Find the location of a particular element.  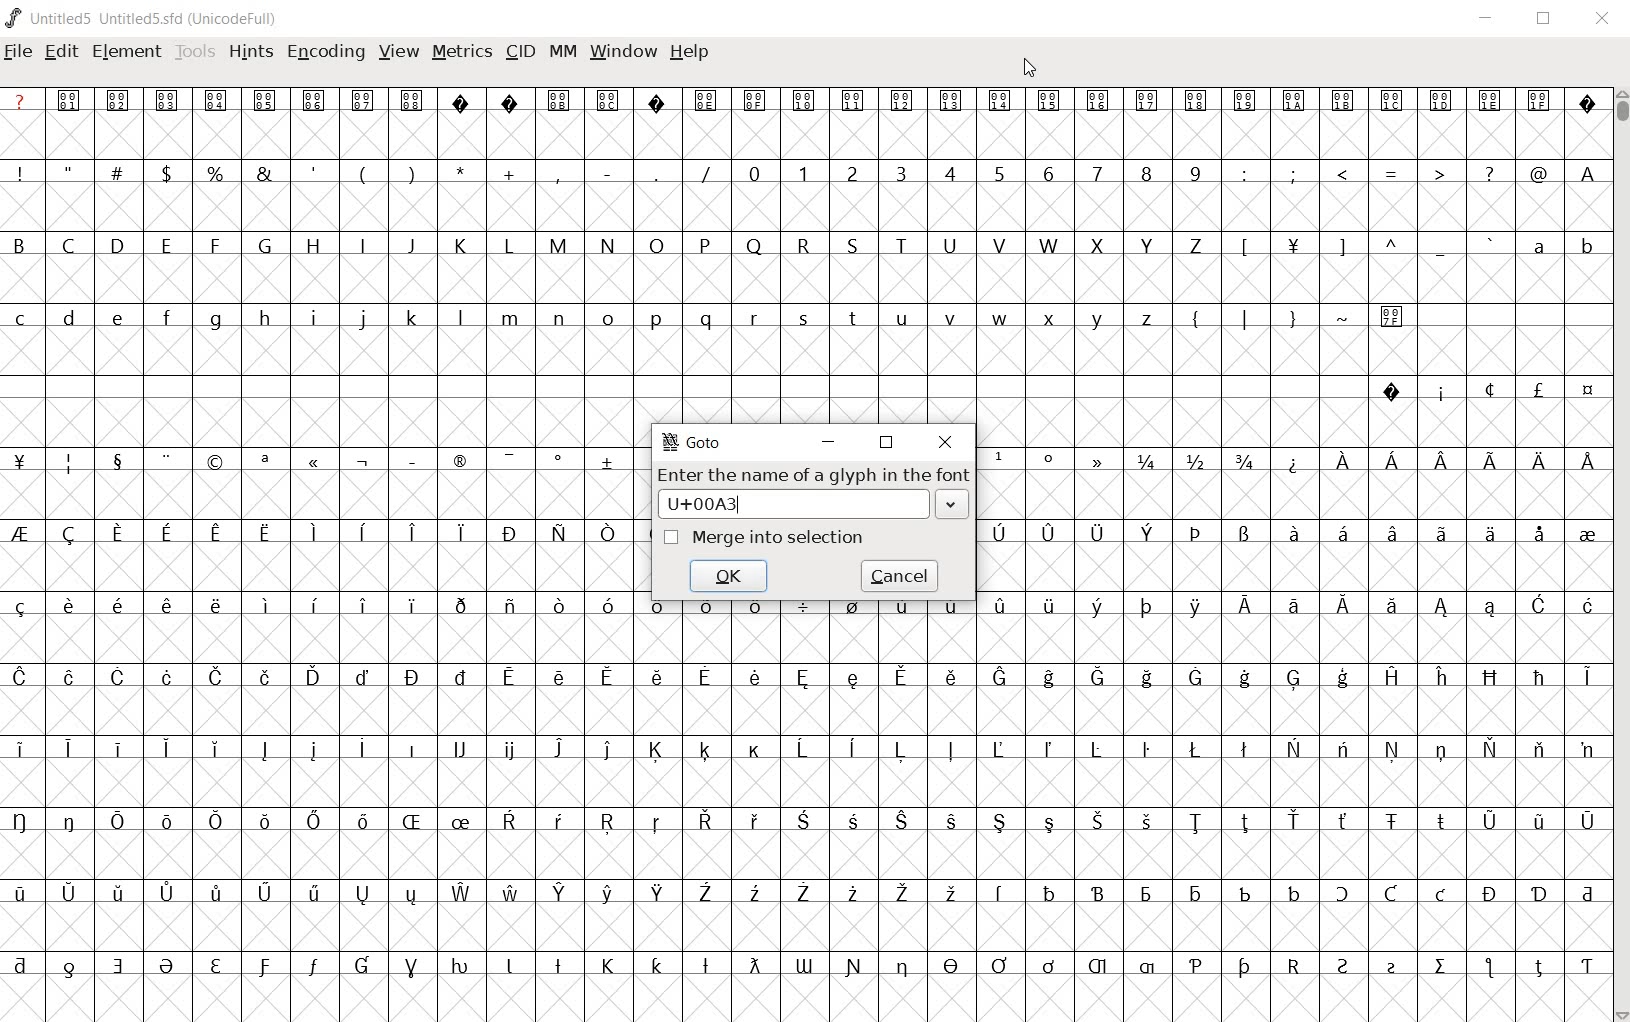

Symbol is located at coordinates (508, 751).